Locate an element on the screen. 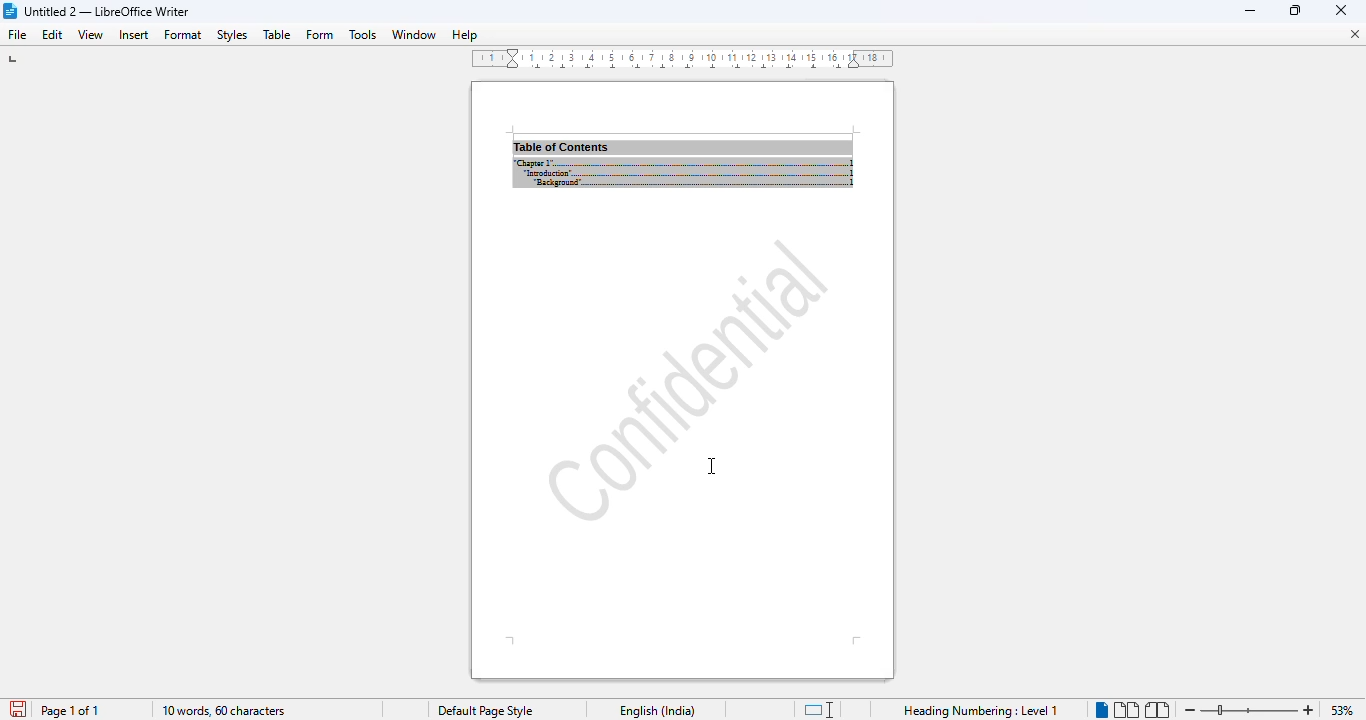 The height and width of the screenshot is (720, 1366). view is located at coordinates (91, 35).